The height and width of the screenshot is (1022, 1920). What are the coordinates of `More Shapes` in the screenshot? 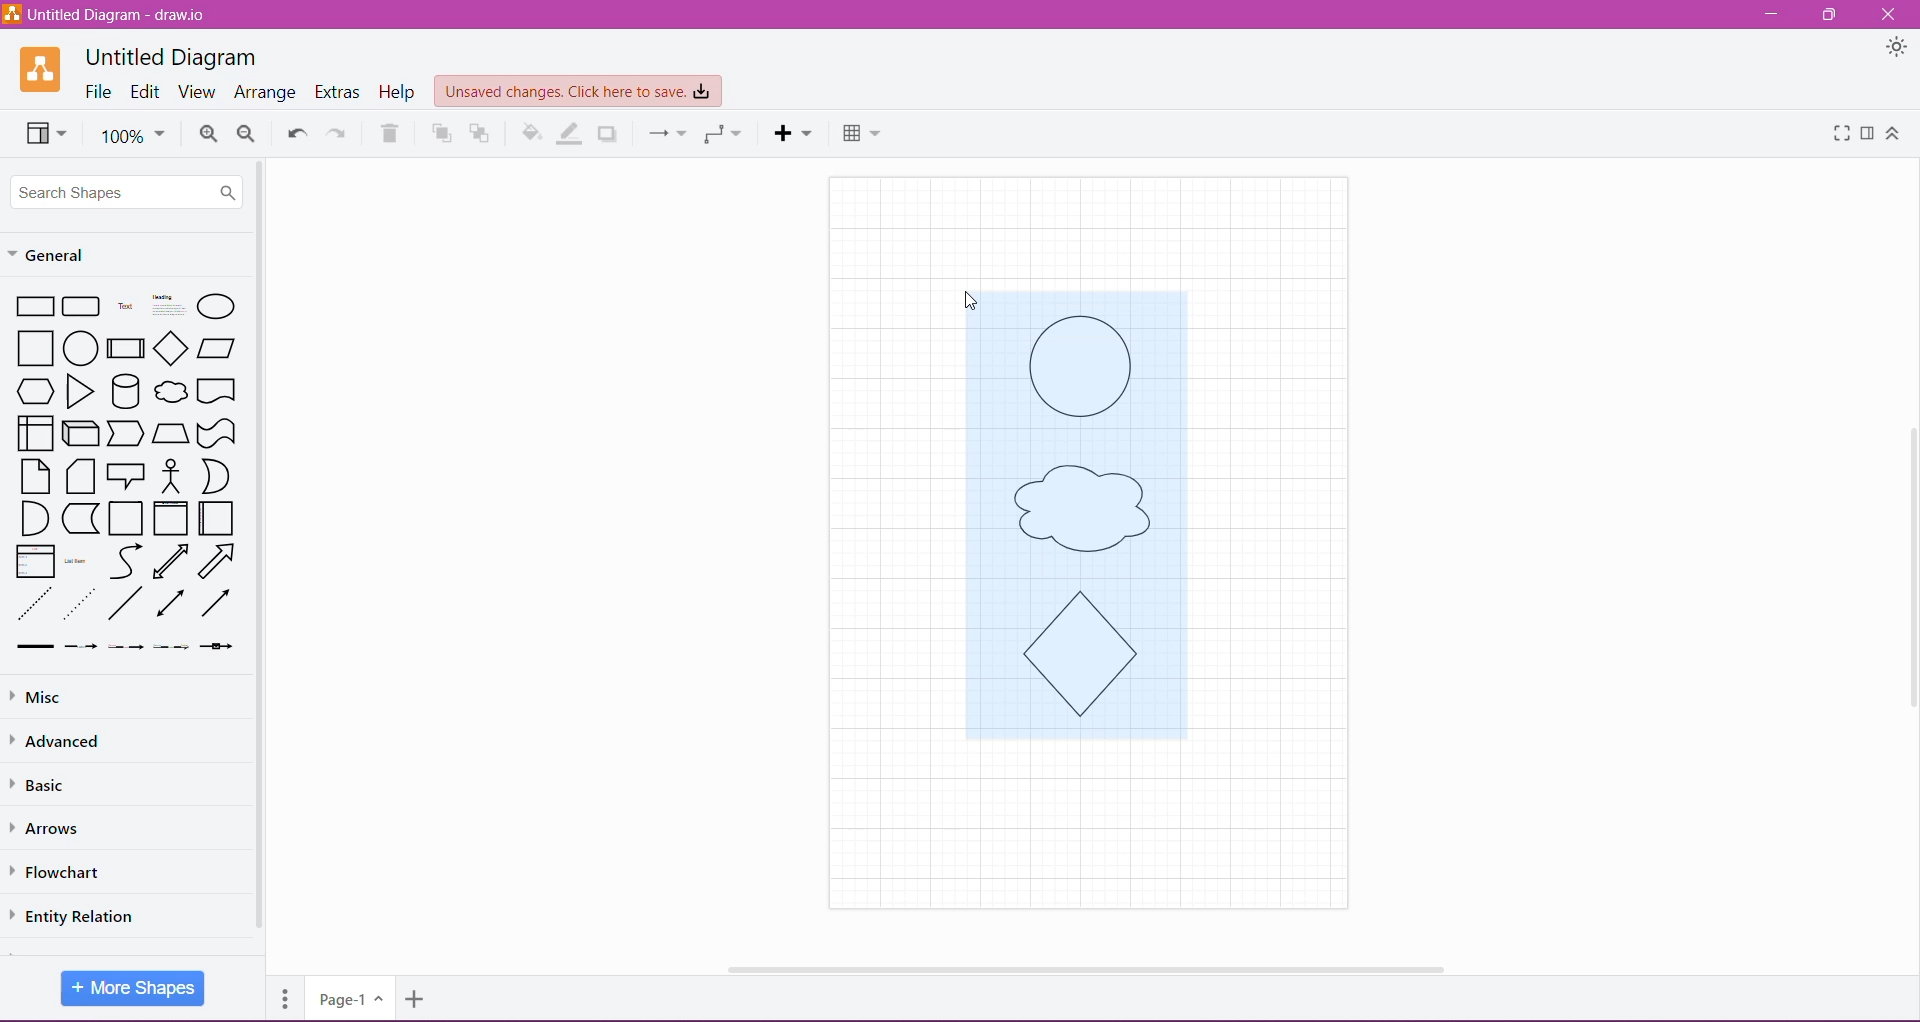 It's located at (133, 988).